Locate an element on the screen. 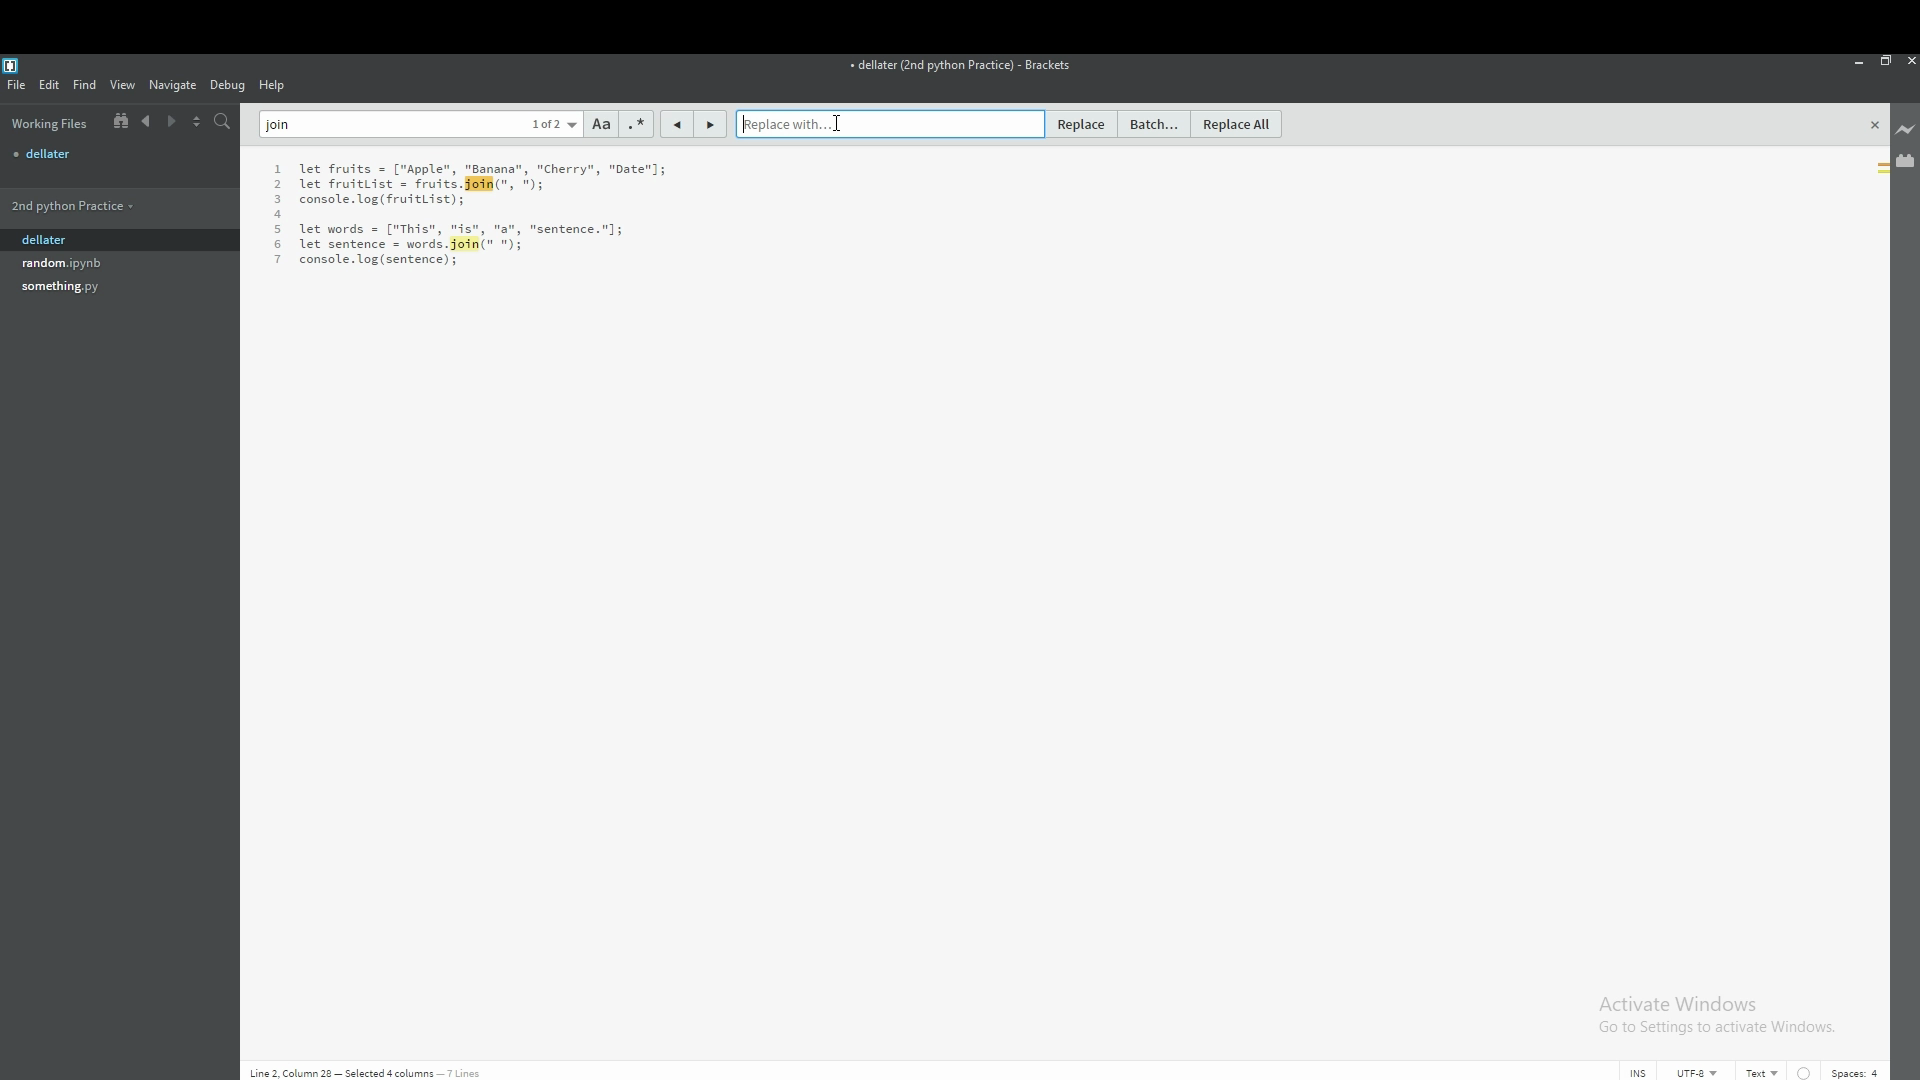 This screenshot has height=1080, width=1920. file is located at coordinates (18, 85).